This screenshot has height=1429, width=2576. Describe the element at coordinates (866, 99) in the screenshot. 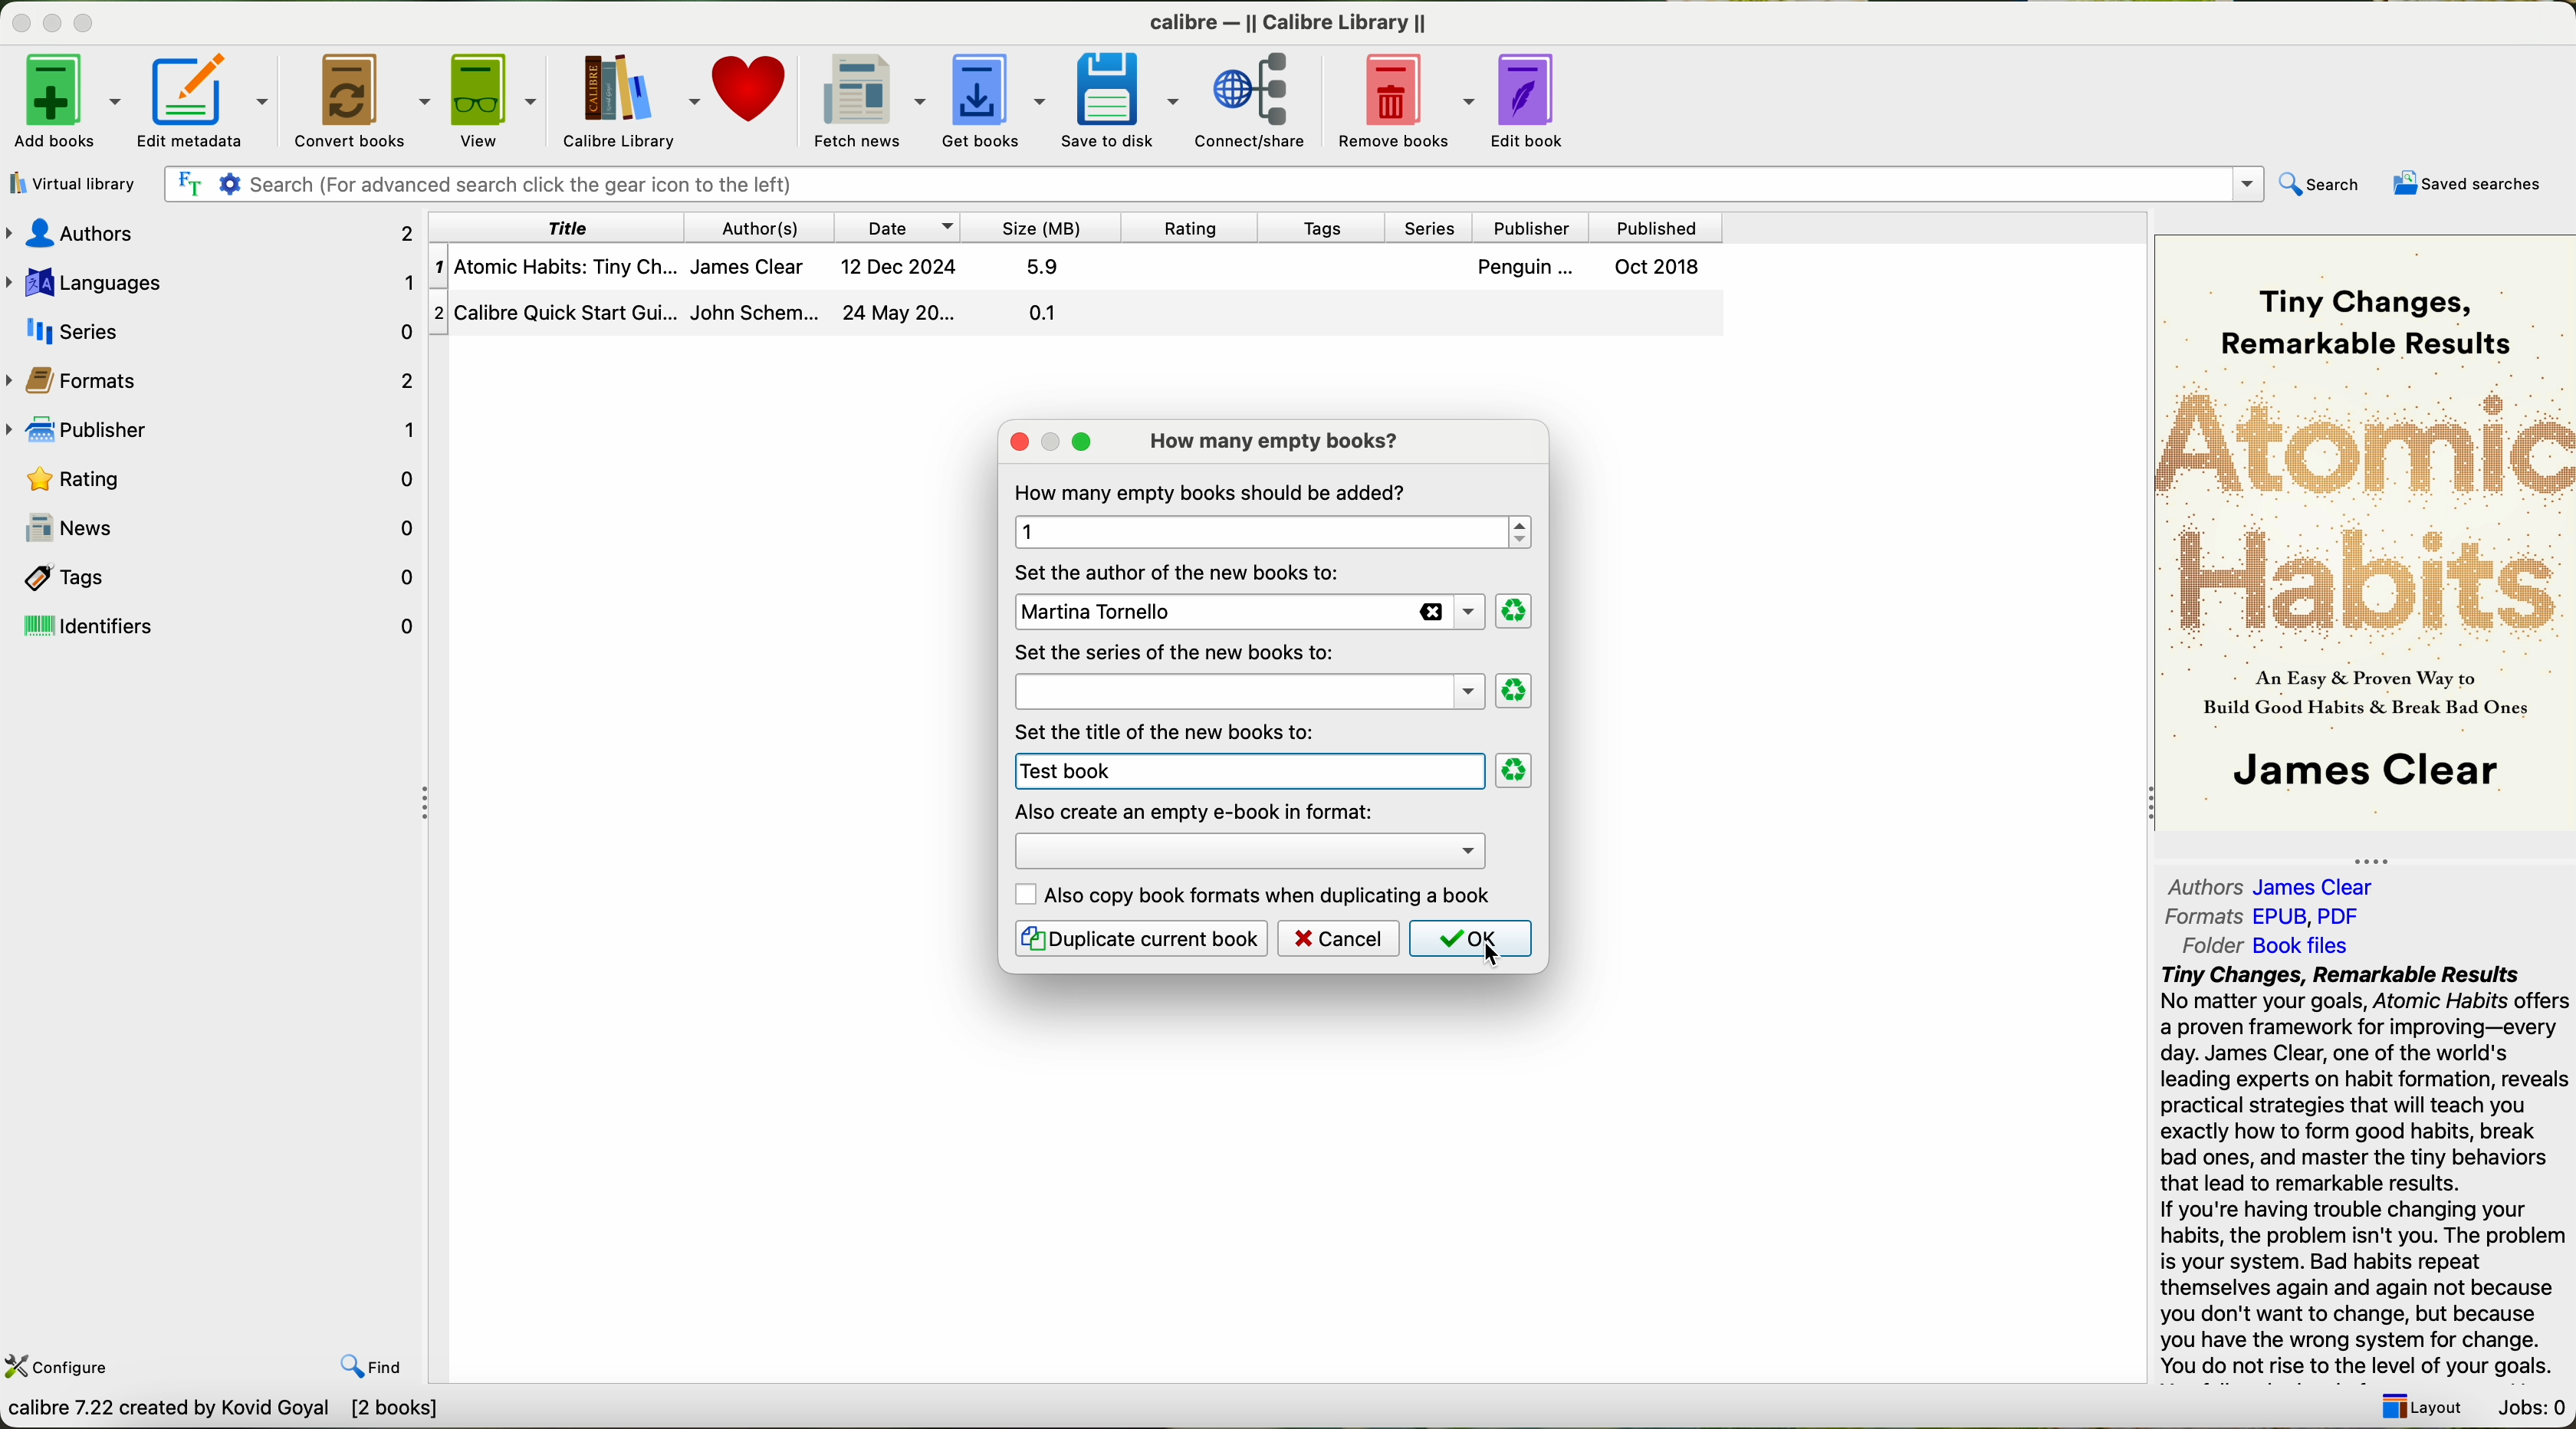

I see `fetch news` at that location.